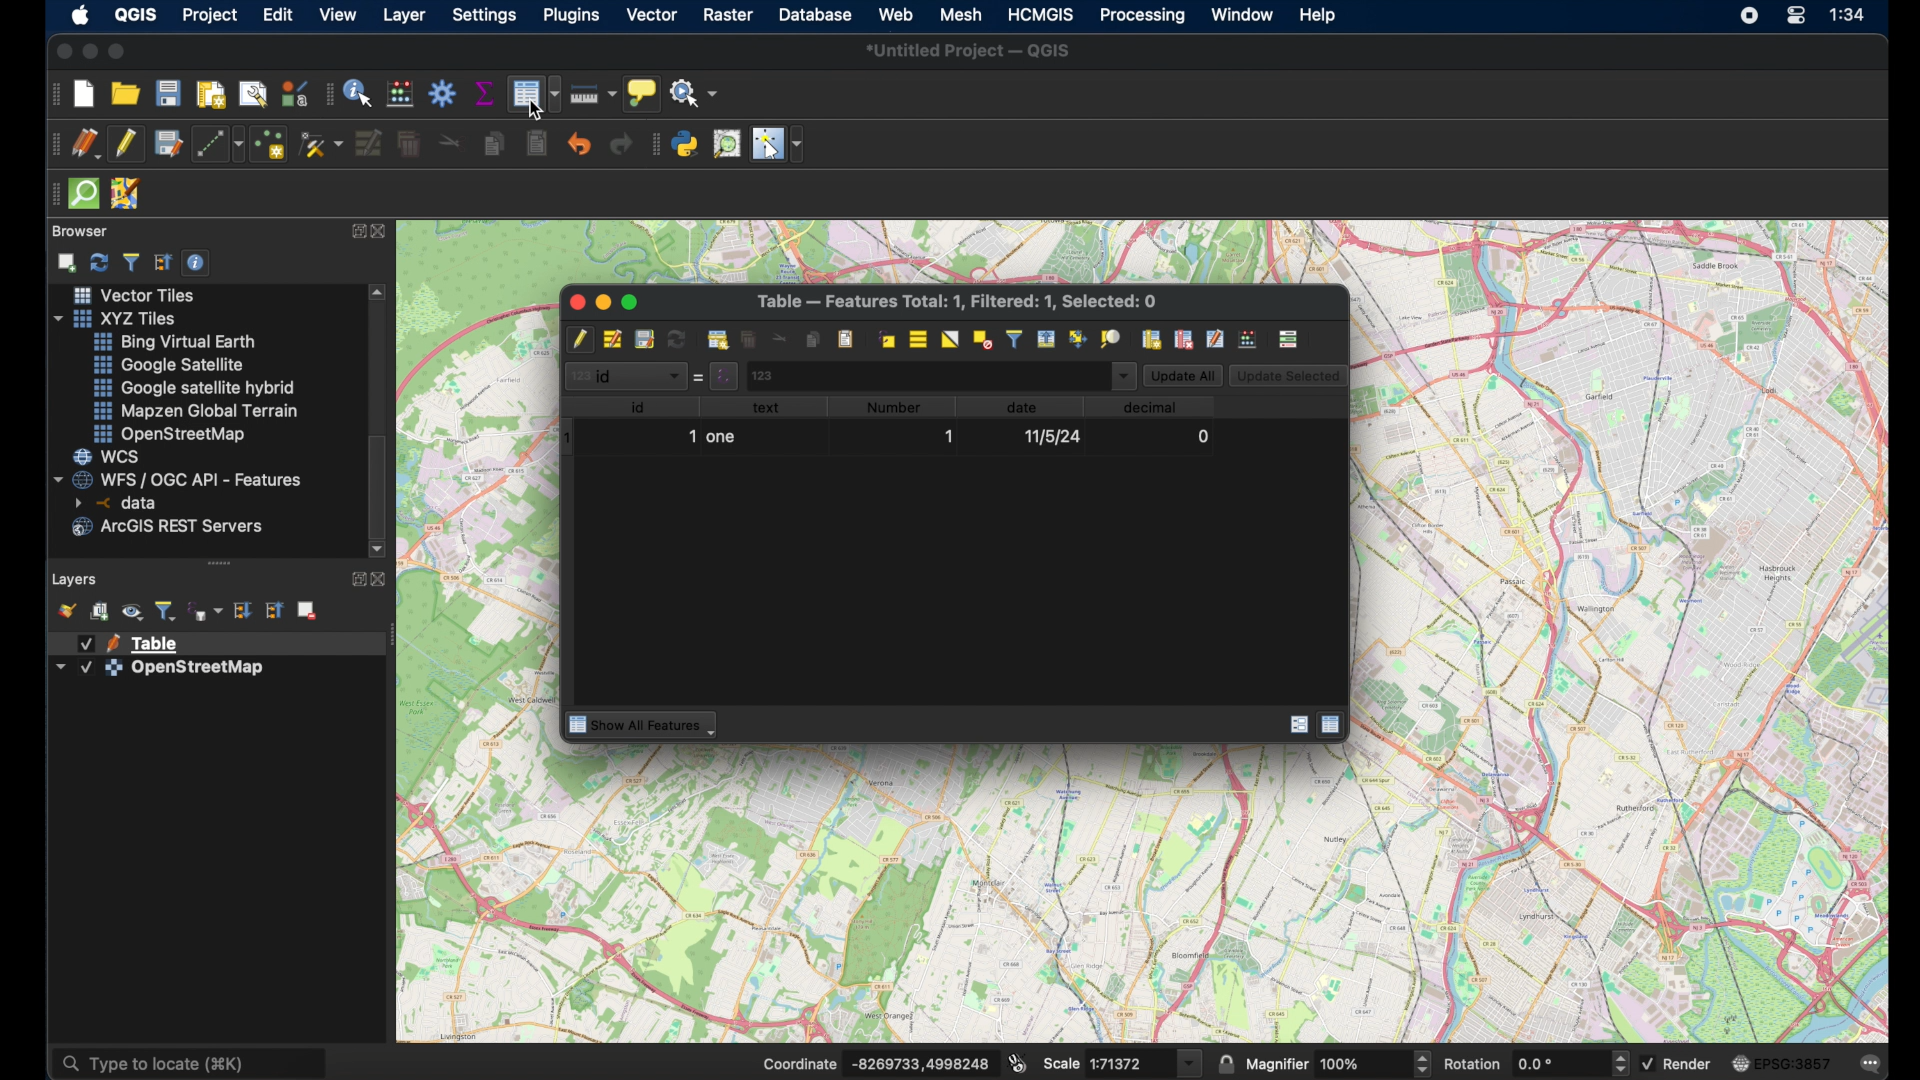  I want to click on filter legend, so click(166, 608).